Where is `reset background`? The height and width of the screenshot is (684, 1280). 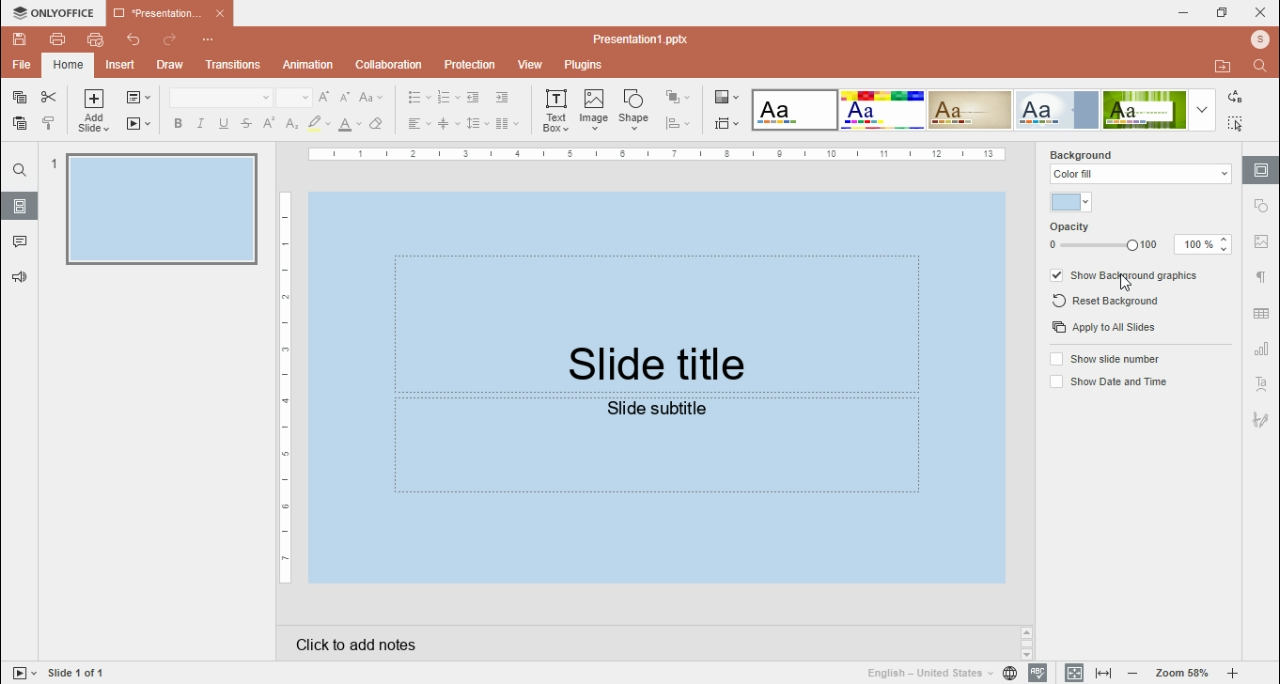
reset background is located at coordinates (1108, 302).